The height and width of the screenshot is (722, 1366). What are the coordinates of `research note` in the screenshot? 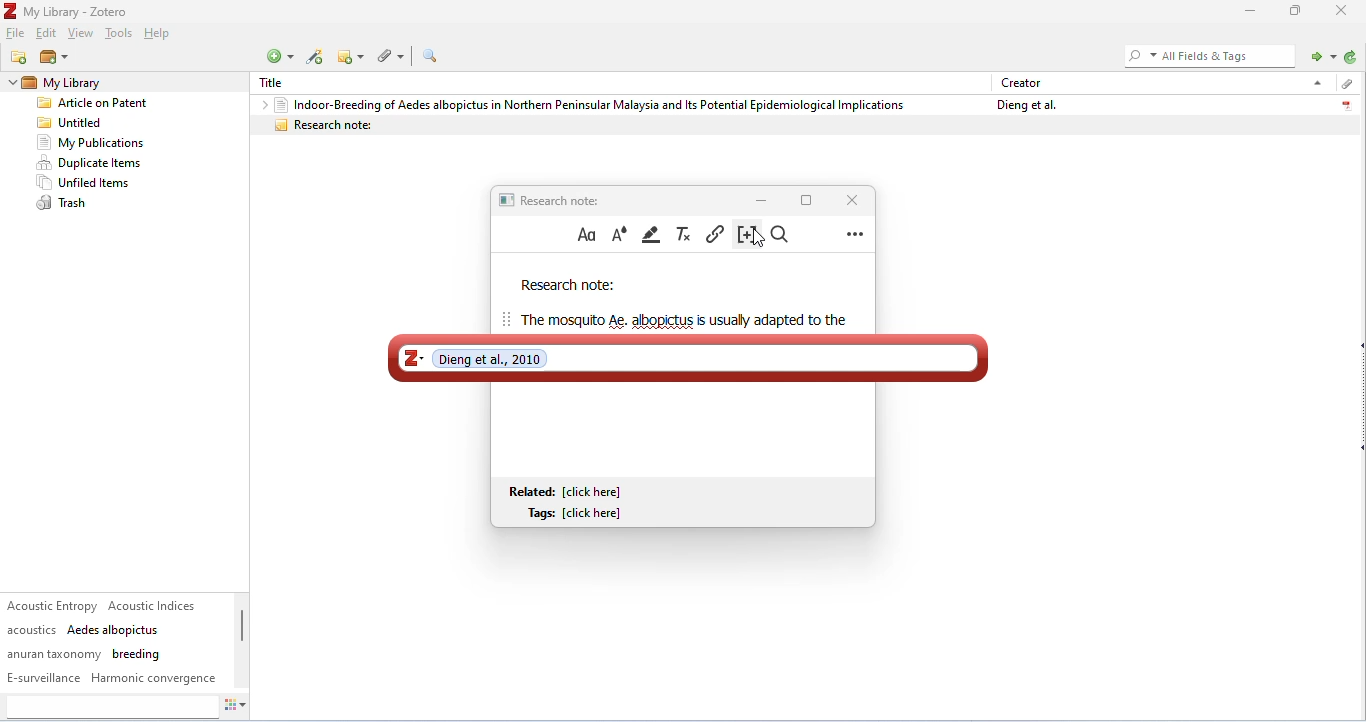 It's located at (553, 199).